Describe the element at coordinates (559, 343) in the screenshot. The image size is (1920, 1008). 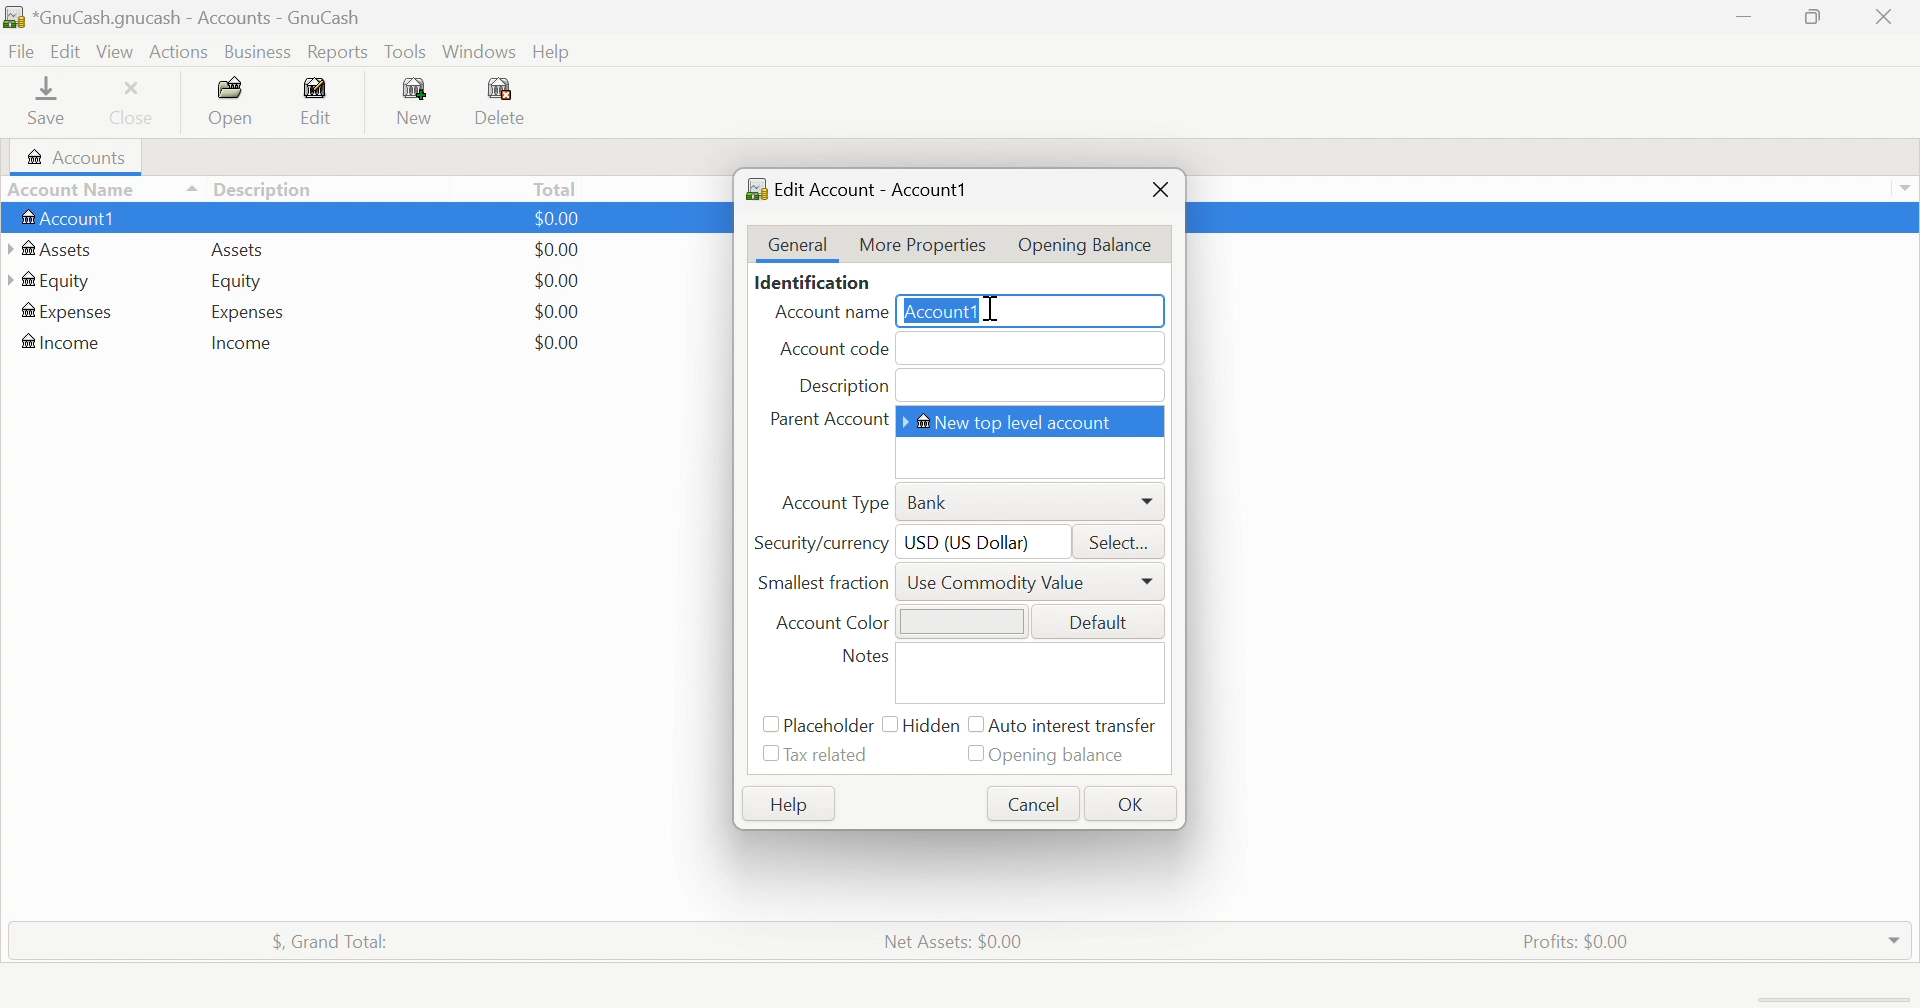
I see `$0.00` at that location.